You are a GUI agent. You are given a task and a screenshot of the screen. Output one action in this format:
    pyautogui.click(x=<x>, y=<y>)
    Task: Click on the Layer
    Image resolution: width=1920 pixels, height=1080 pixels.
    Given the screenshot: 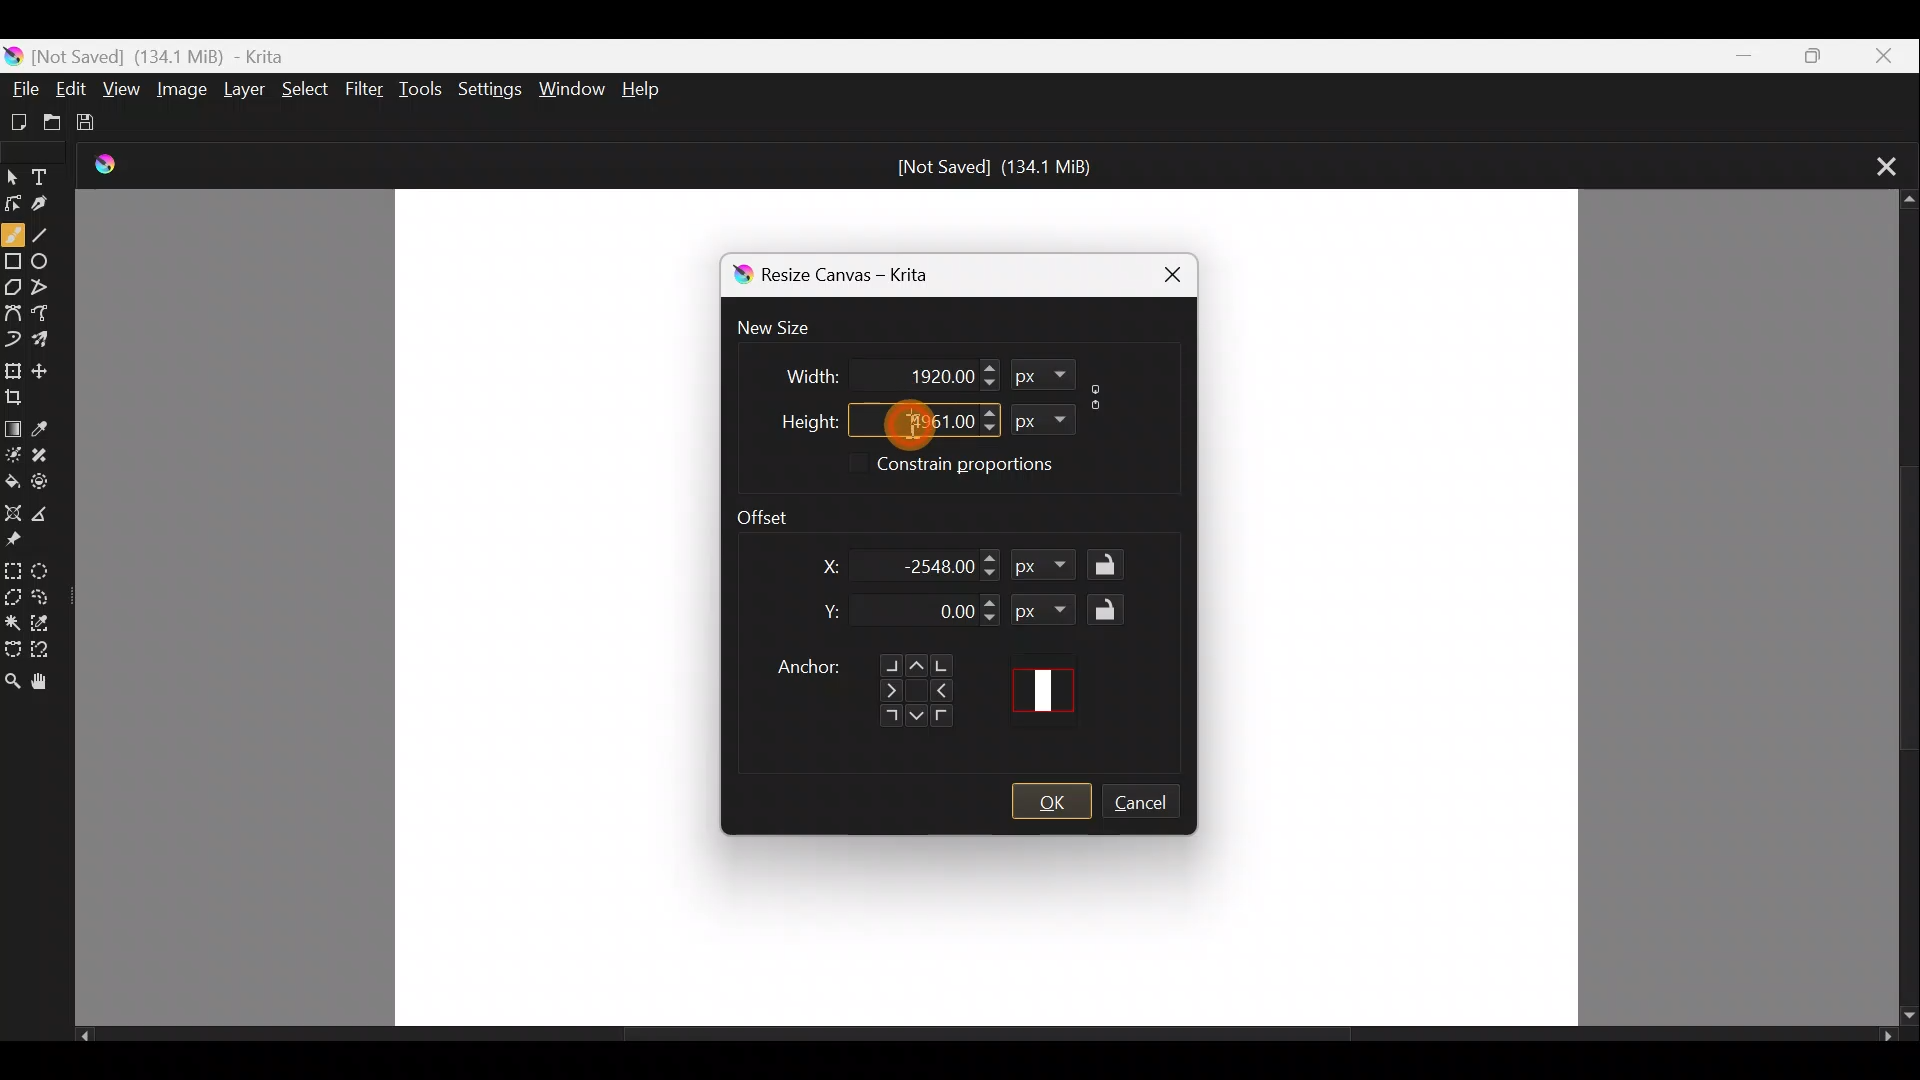 What is the action you would take?
    pyautogui.click(x=247, y=93)
    